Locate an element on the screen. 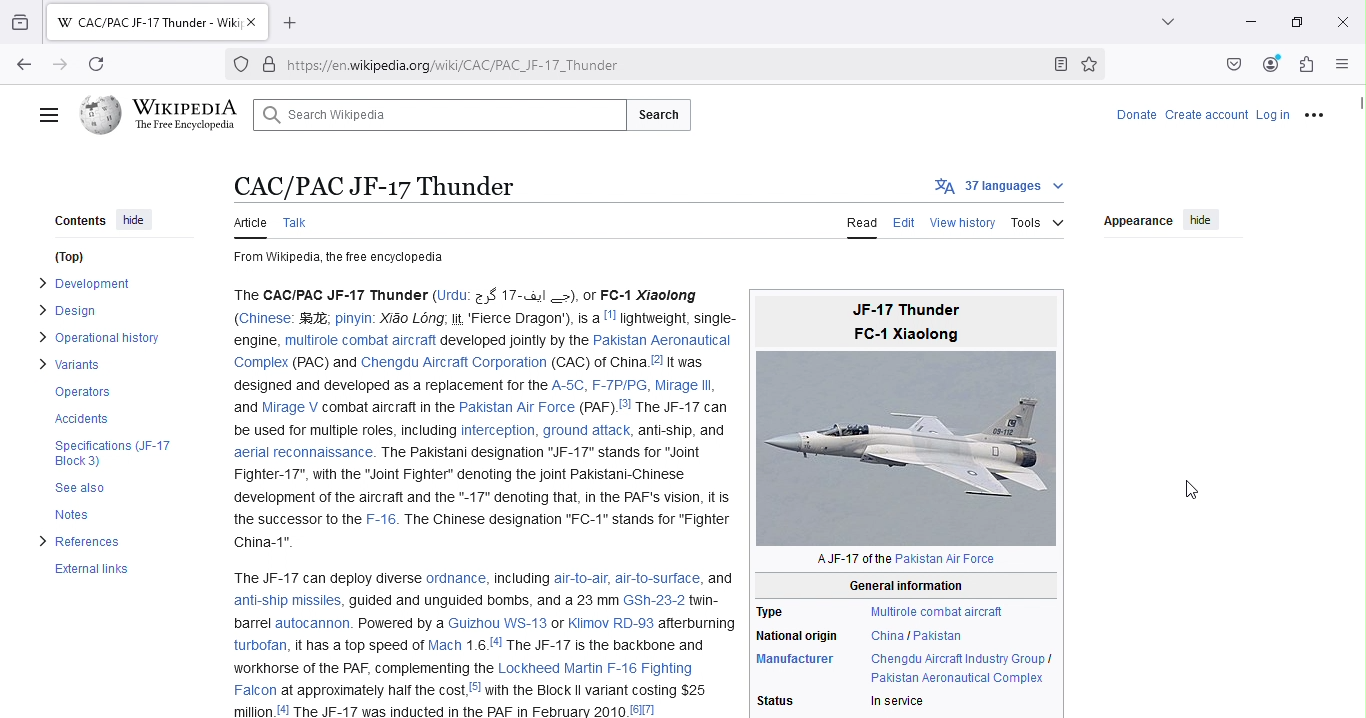 The width and height of the screenshot is (1366, 718). No trackers known to firefox were detected on this page is located at coordinates (238, 67).